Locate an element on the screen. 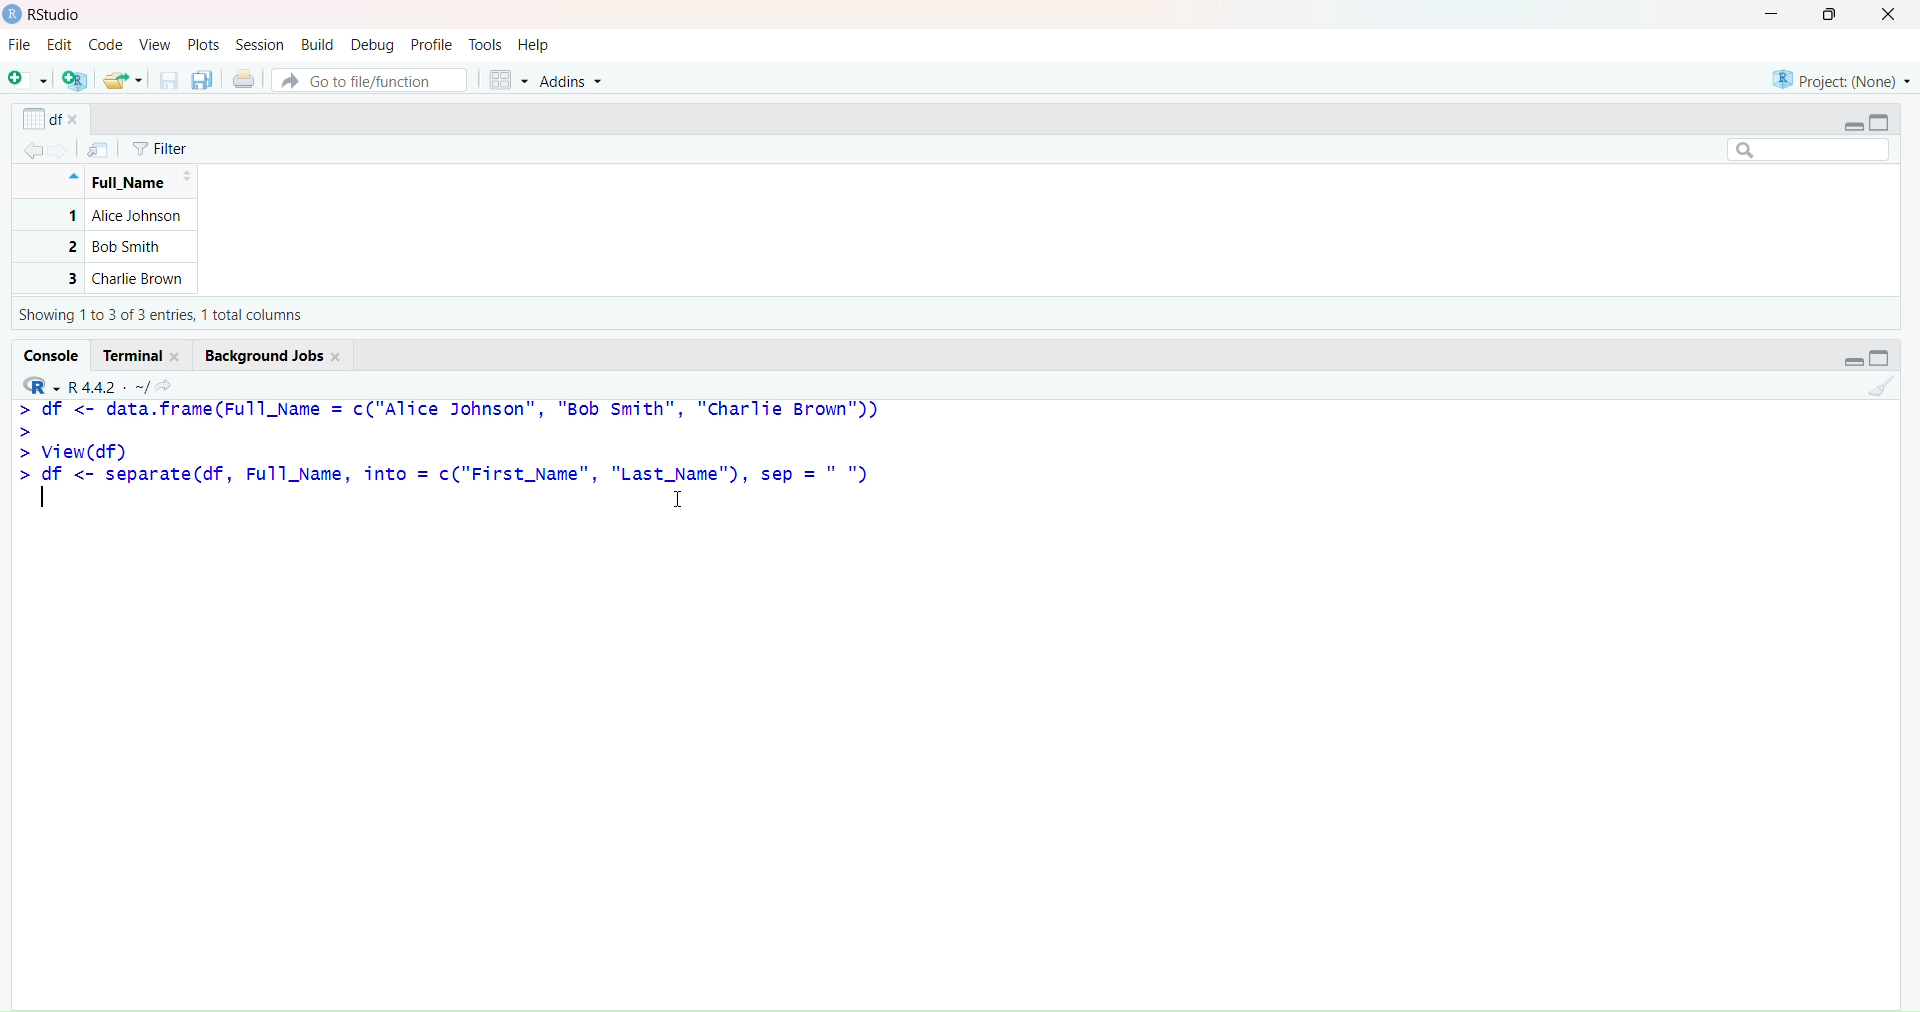  Minimize is located at coordinates (1850, 359).